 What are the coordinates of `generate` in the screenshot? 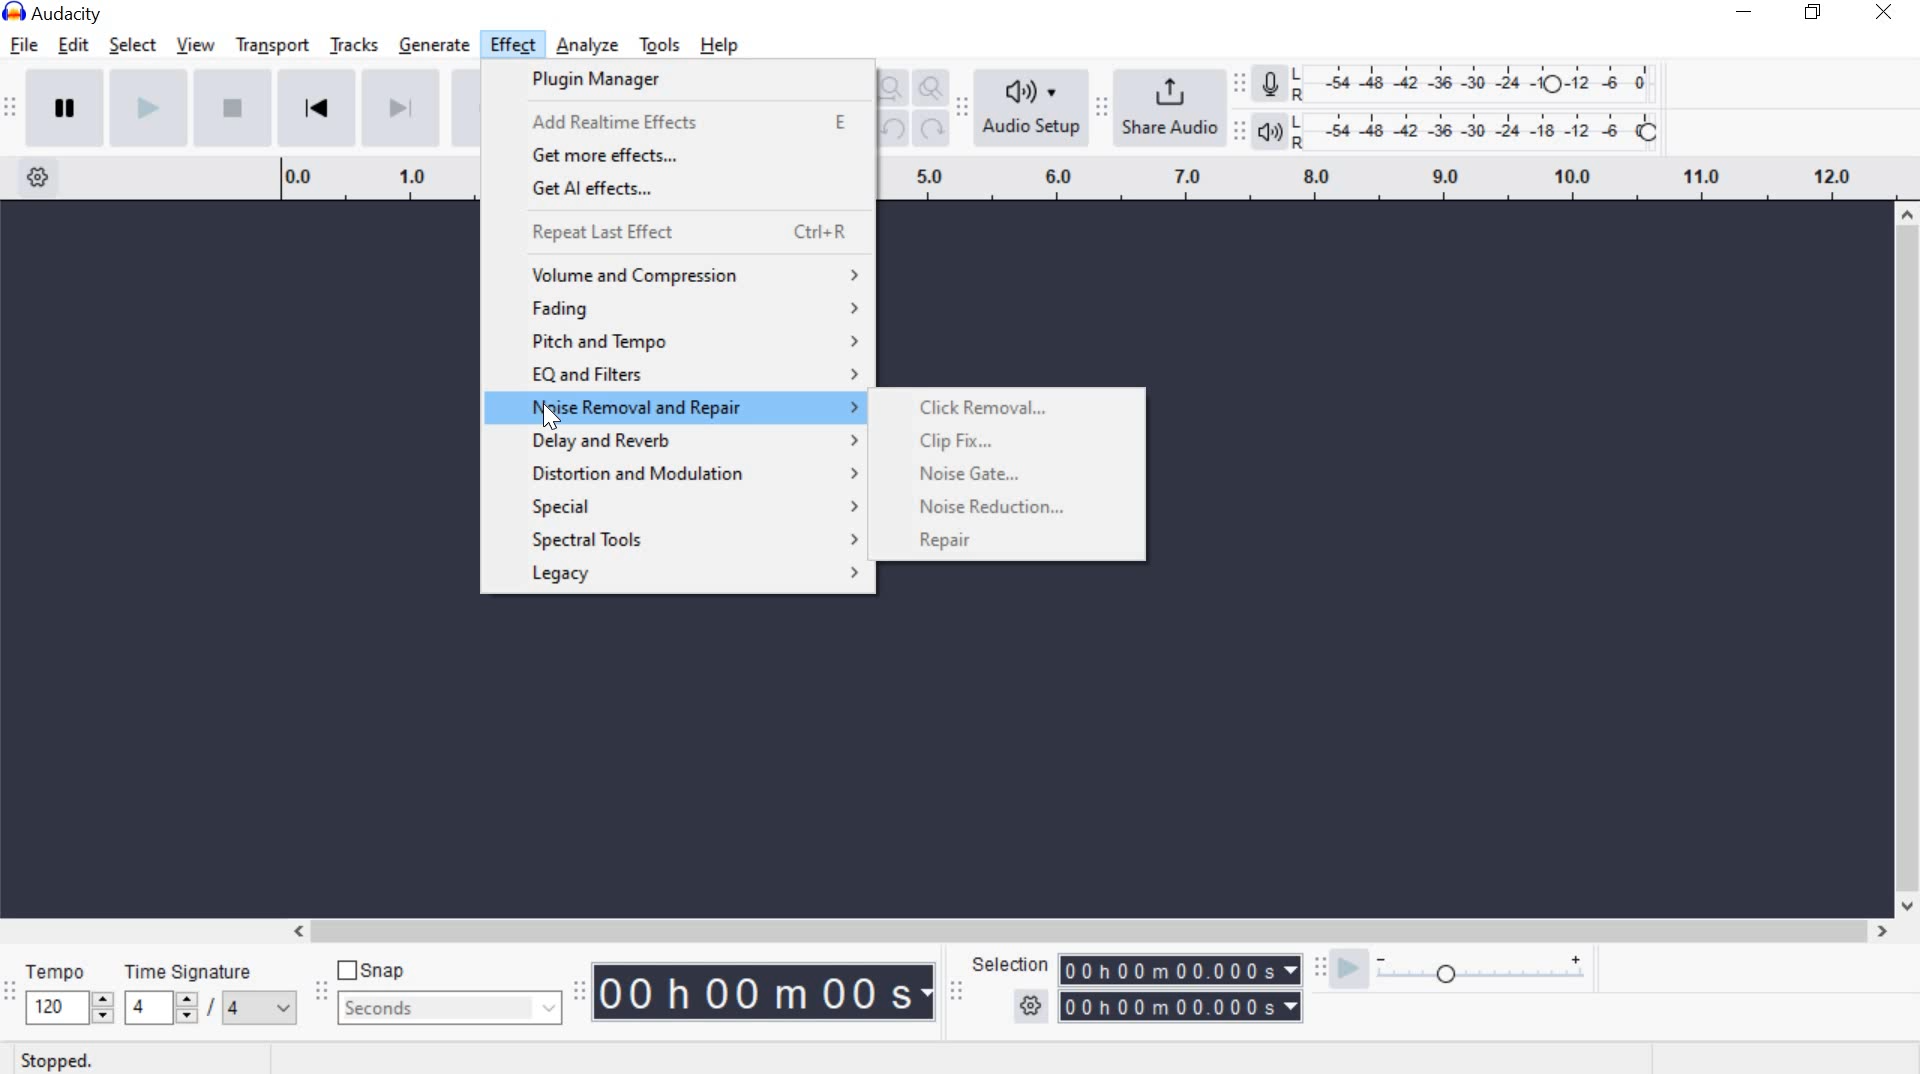 It's located at (430, 47).